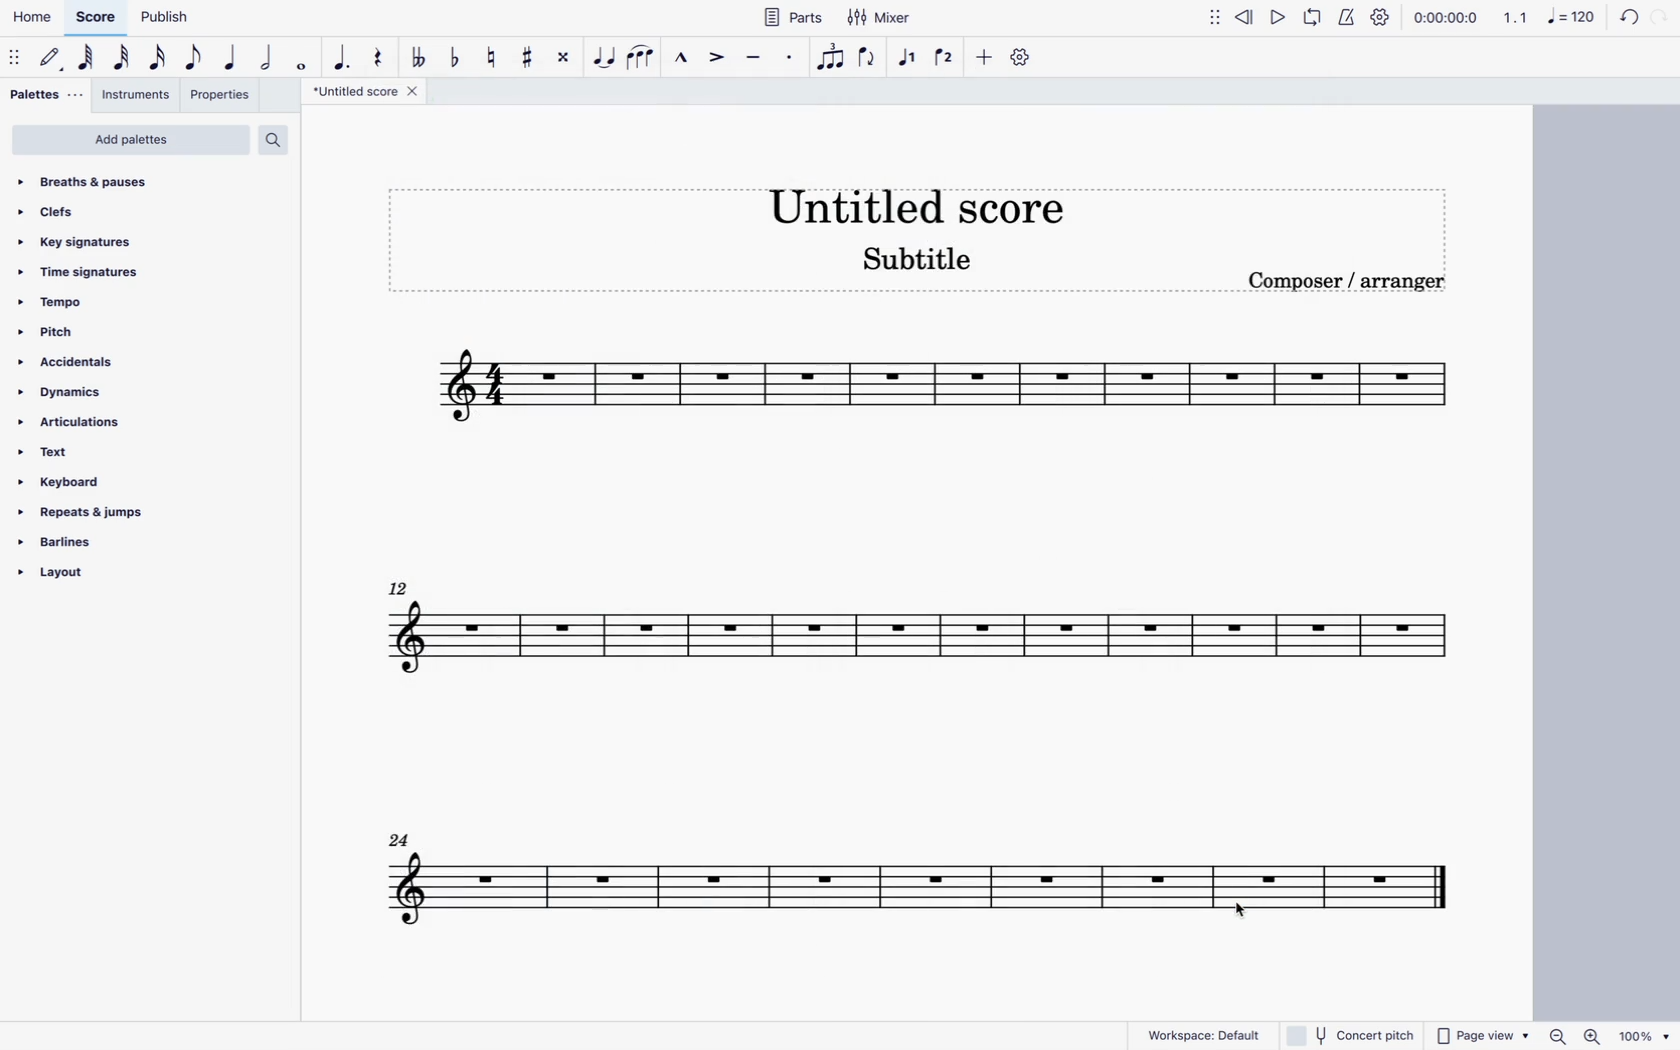  Describe the element at coordinates (71, 334) in the screenshot. I see `pitch` at that location.